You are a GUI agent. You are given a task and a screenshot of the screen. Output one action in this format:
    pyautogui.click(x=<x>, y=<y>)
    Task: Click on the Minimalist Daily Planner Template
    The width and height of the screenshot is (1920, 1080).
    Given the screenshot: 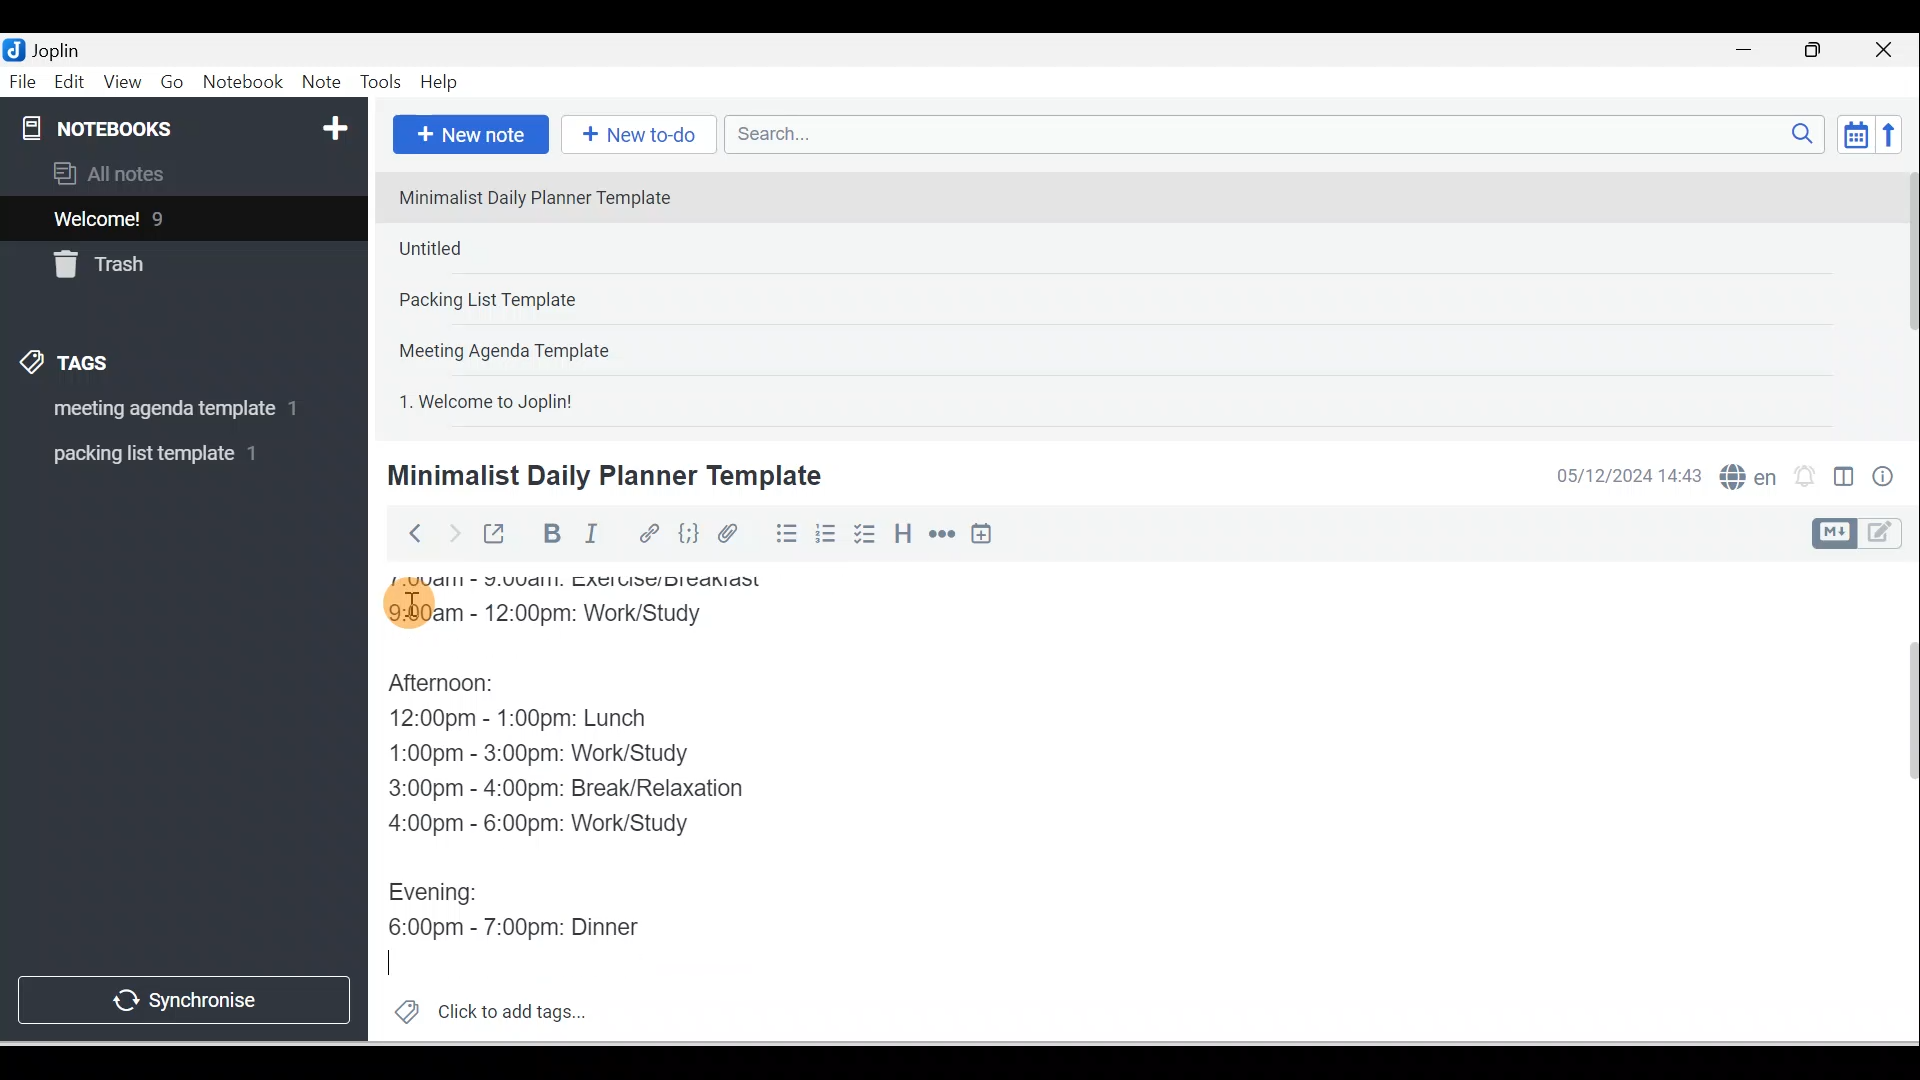 What is the action you would take?
    pyautogui.click(x=601, y=476)
    